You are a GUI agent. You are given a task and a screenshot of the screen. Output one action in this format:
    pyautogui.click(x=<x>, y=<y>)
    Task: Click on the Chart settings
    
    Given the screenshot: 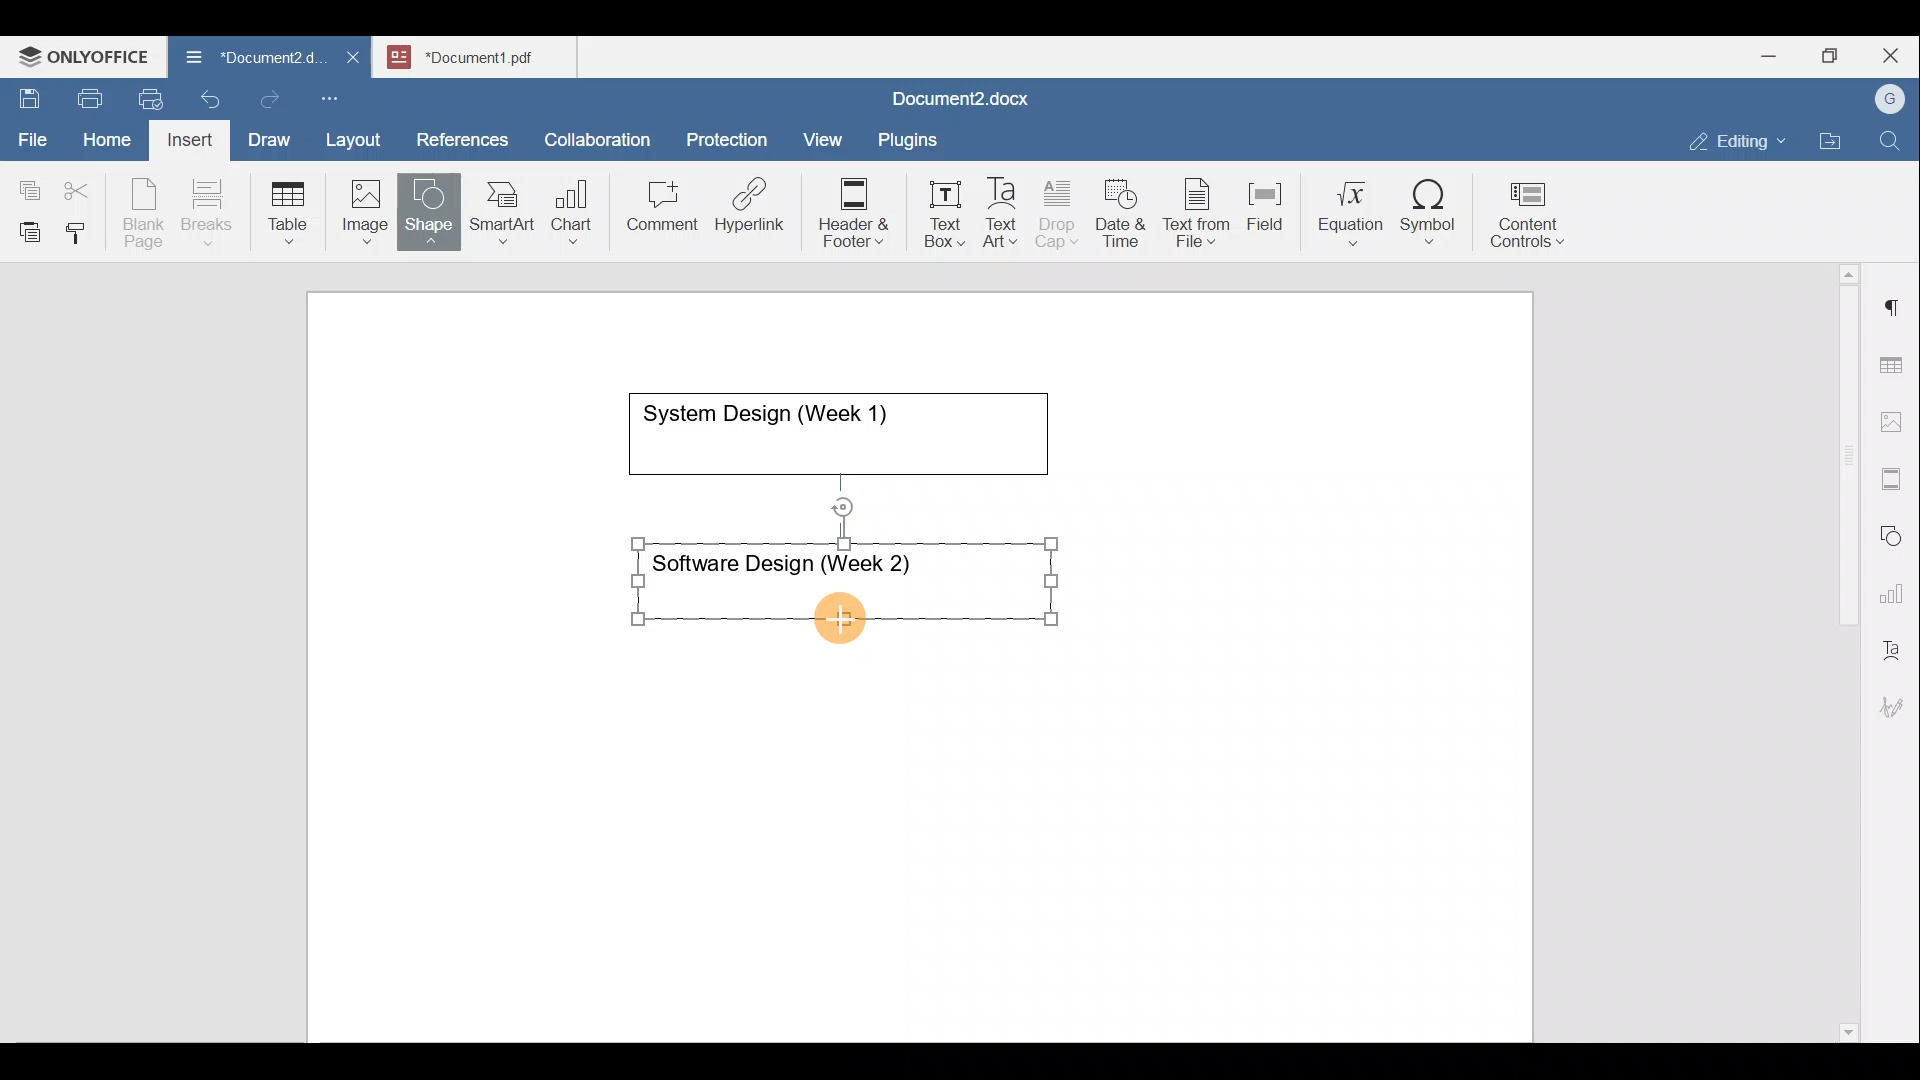 What is the action you would take?
    pyautogui.click(x=1896, y=585)
    